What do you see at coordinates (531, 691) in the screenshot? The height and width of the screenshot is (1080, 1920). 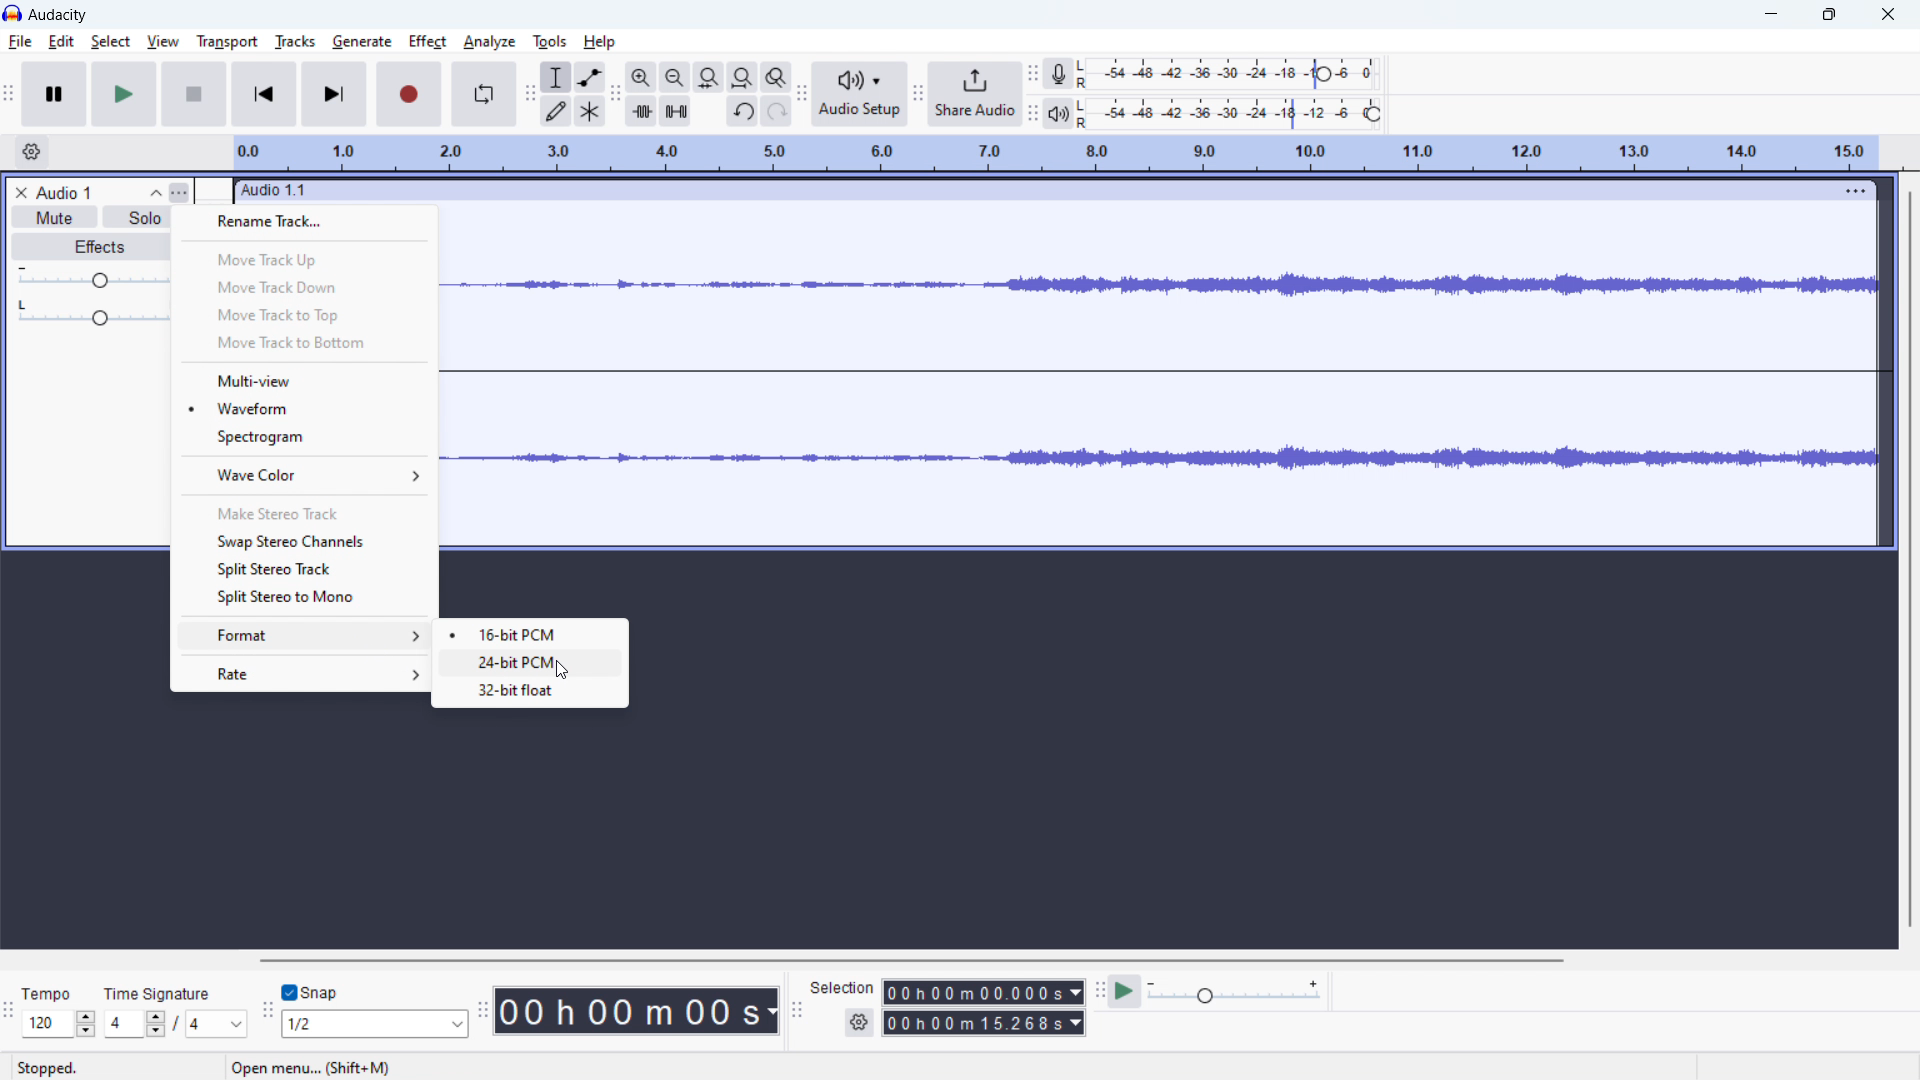 I see `32 bit float` at bounding box center [531, 691].